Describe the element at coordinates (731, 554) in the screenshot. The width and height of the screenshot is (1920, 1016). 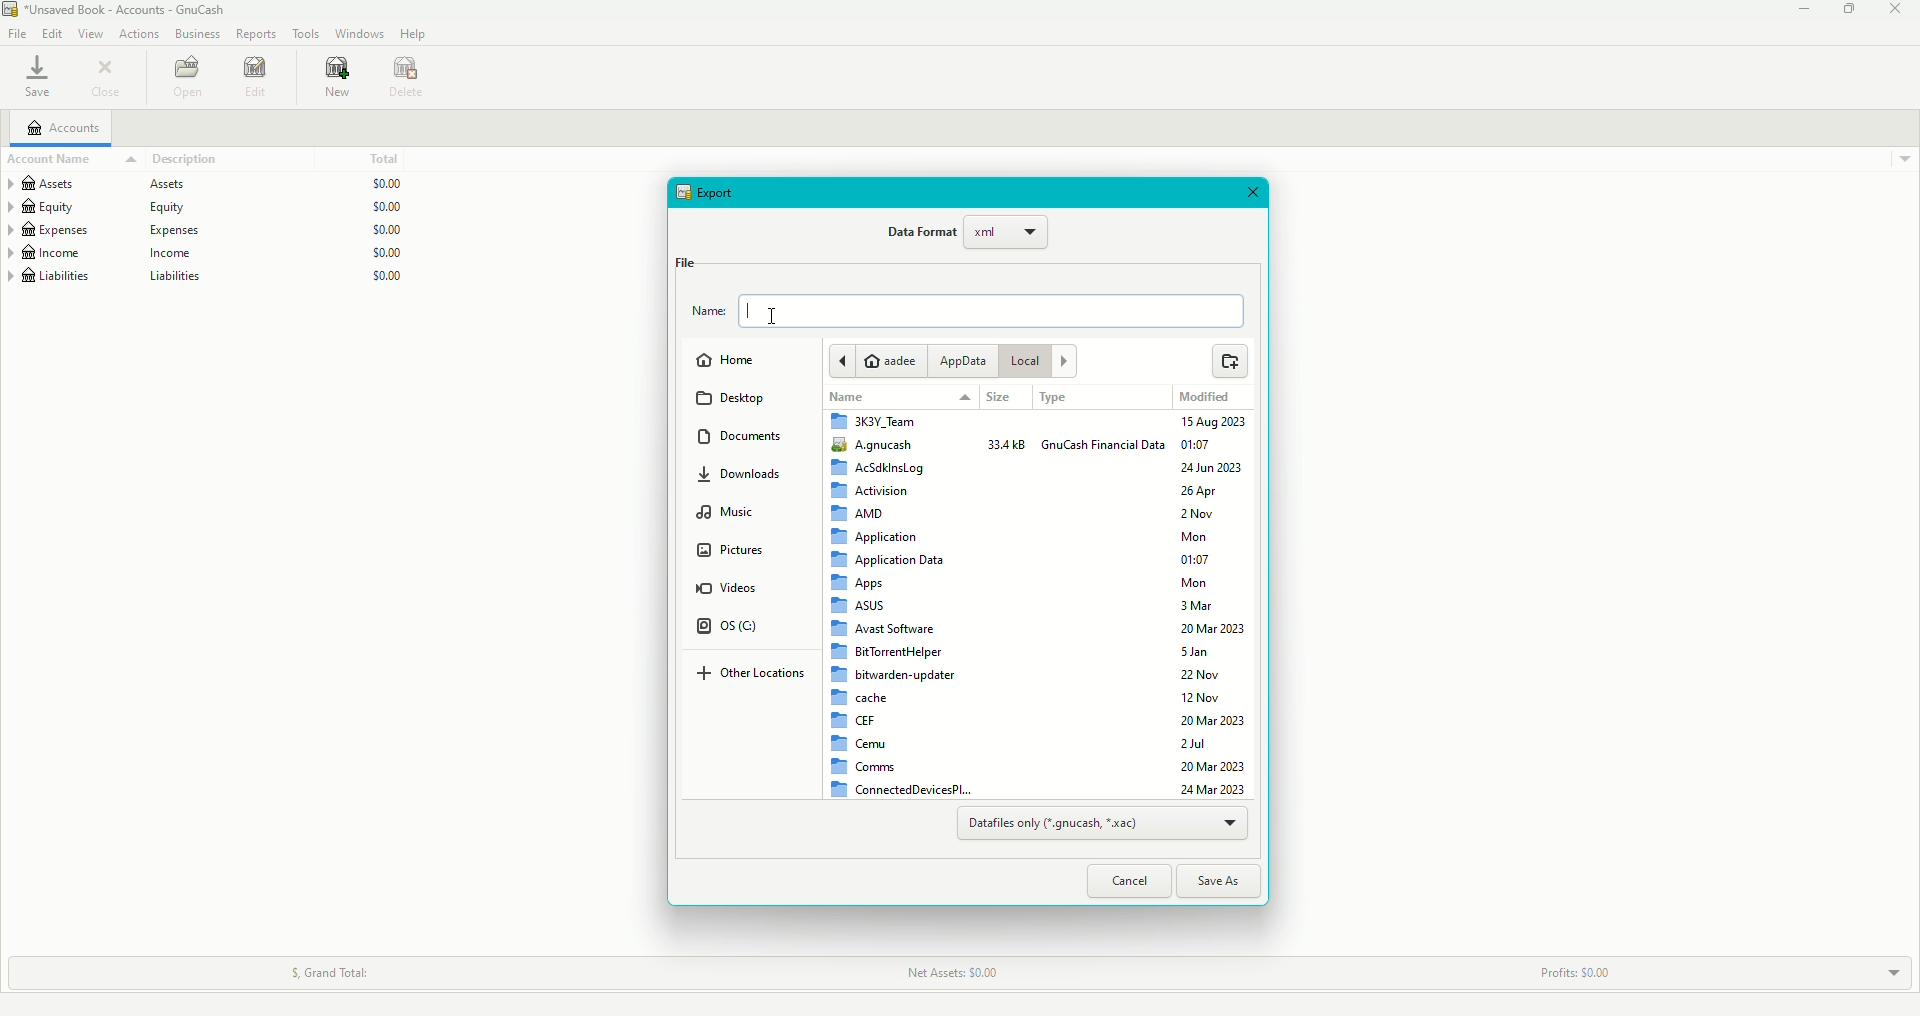
I see `Pictures` at that location.